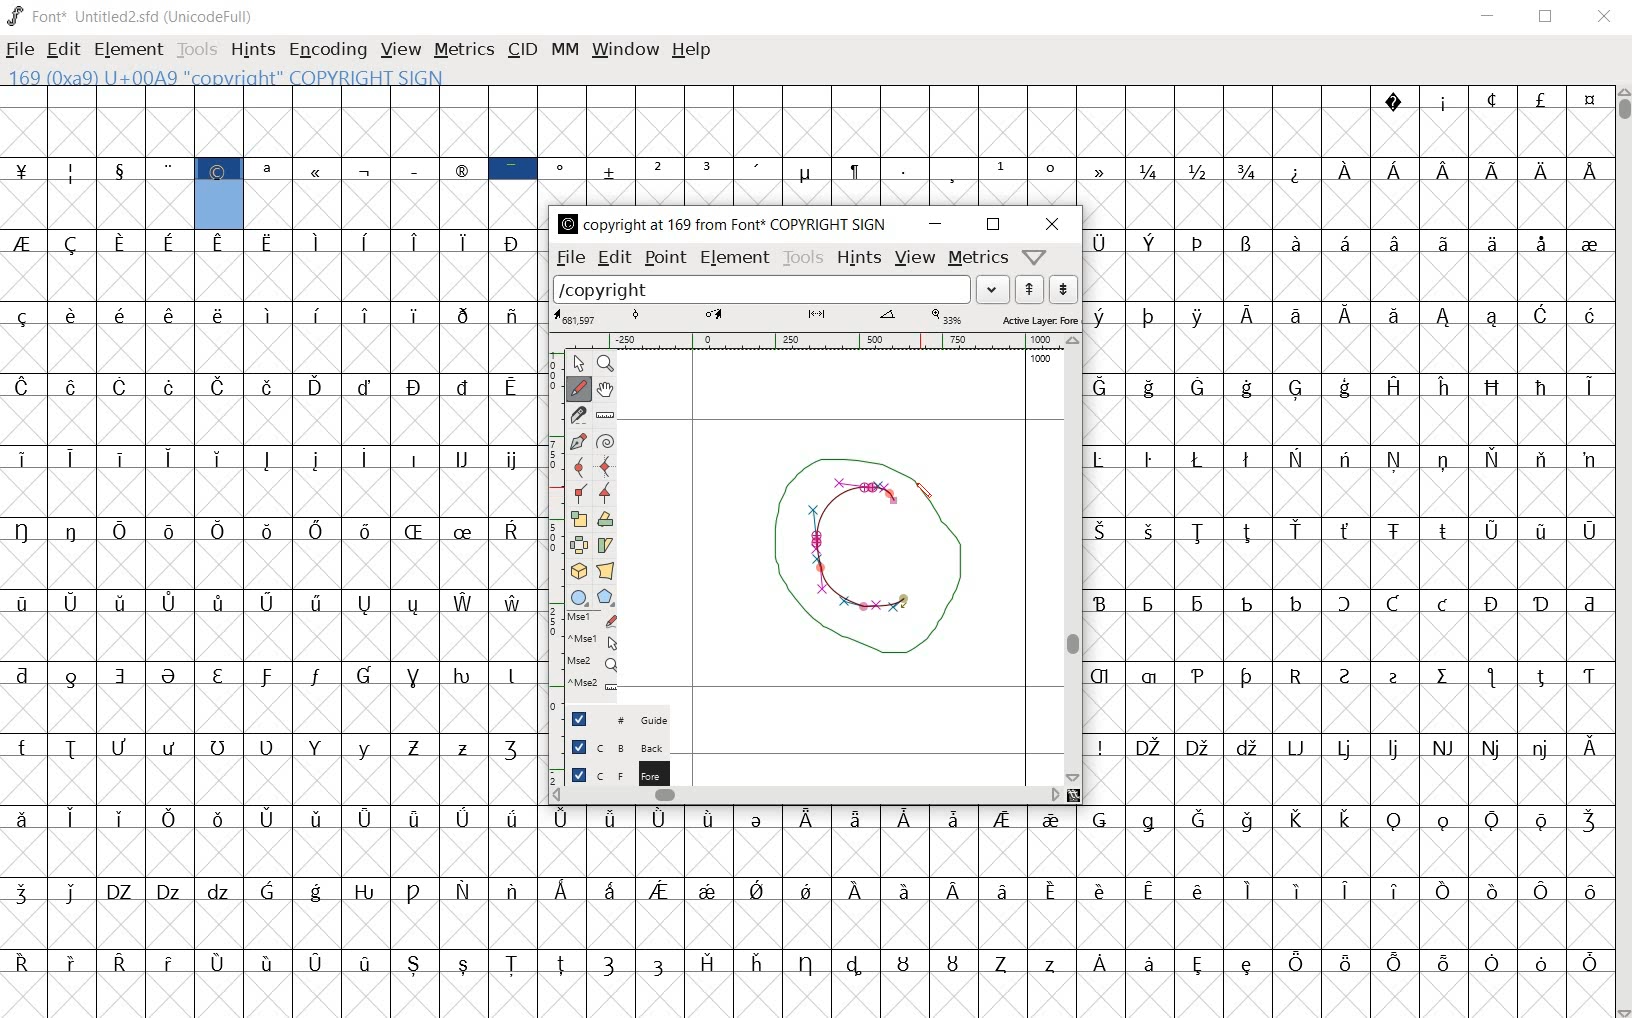  Describe the element at coordinates (623, 49) in the screenshot. I see `window` at that location.